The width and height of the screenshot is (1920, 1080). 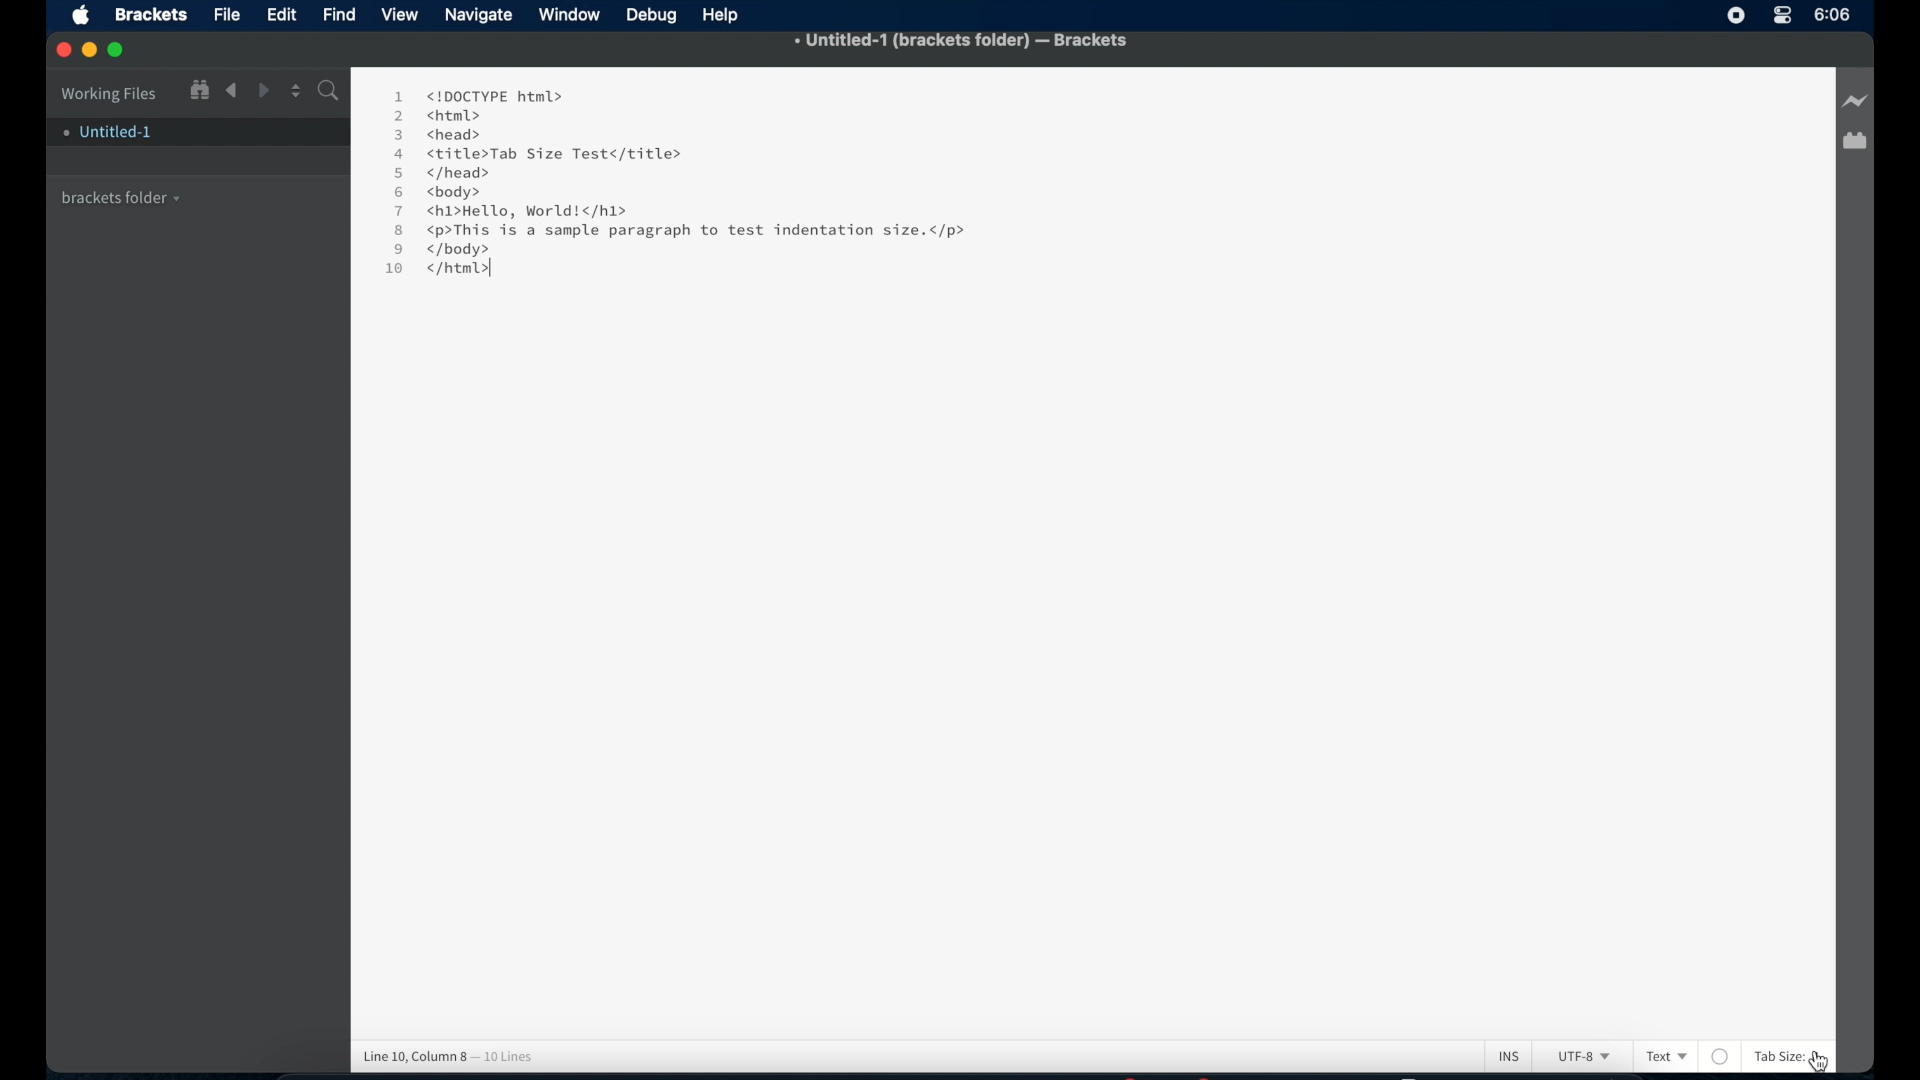 What do you see at coordinates (1824, 1061) in the screenshot?
I see `cursor` at bounding box center [1824, 1061].